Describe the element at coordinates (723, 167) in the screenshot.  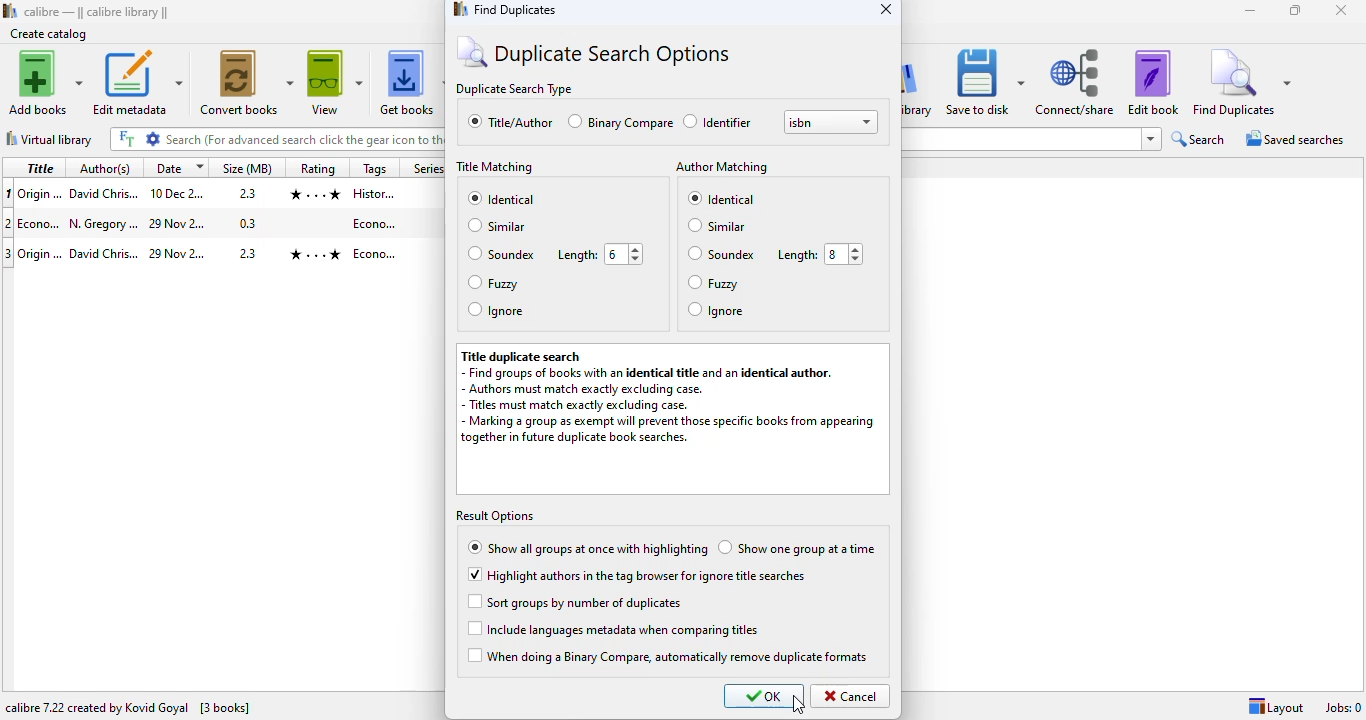
I see `author matching` at that location.